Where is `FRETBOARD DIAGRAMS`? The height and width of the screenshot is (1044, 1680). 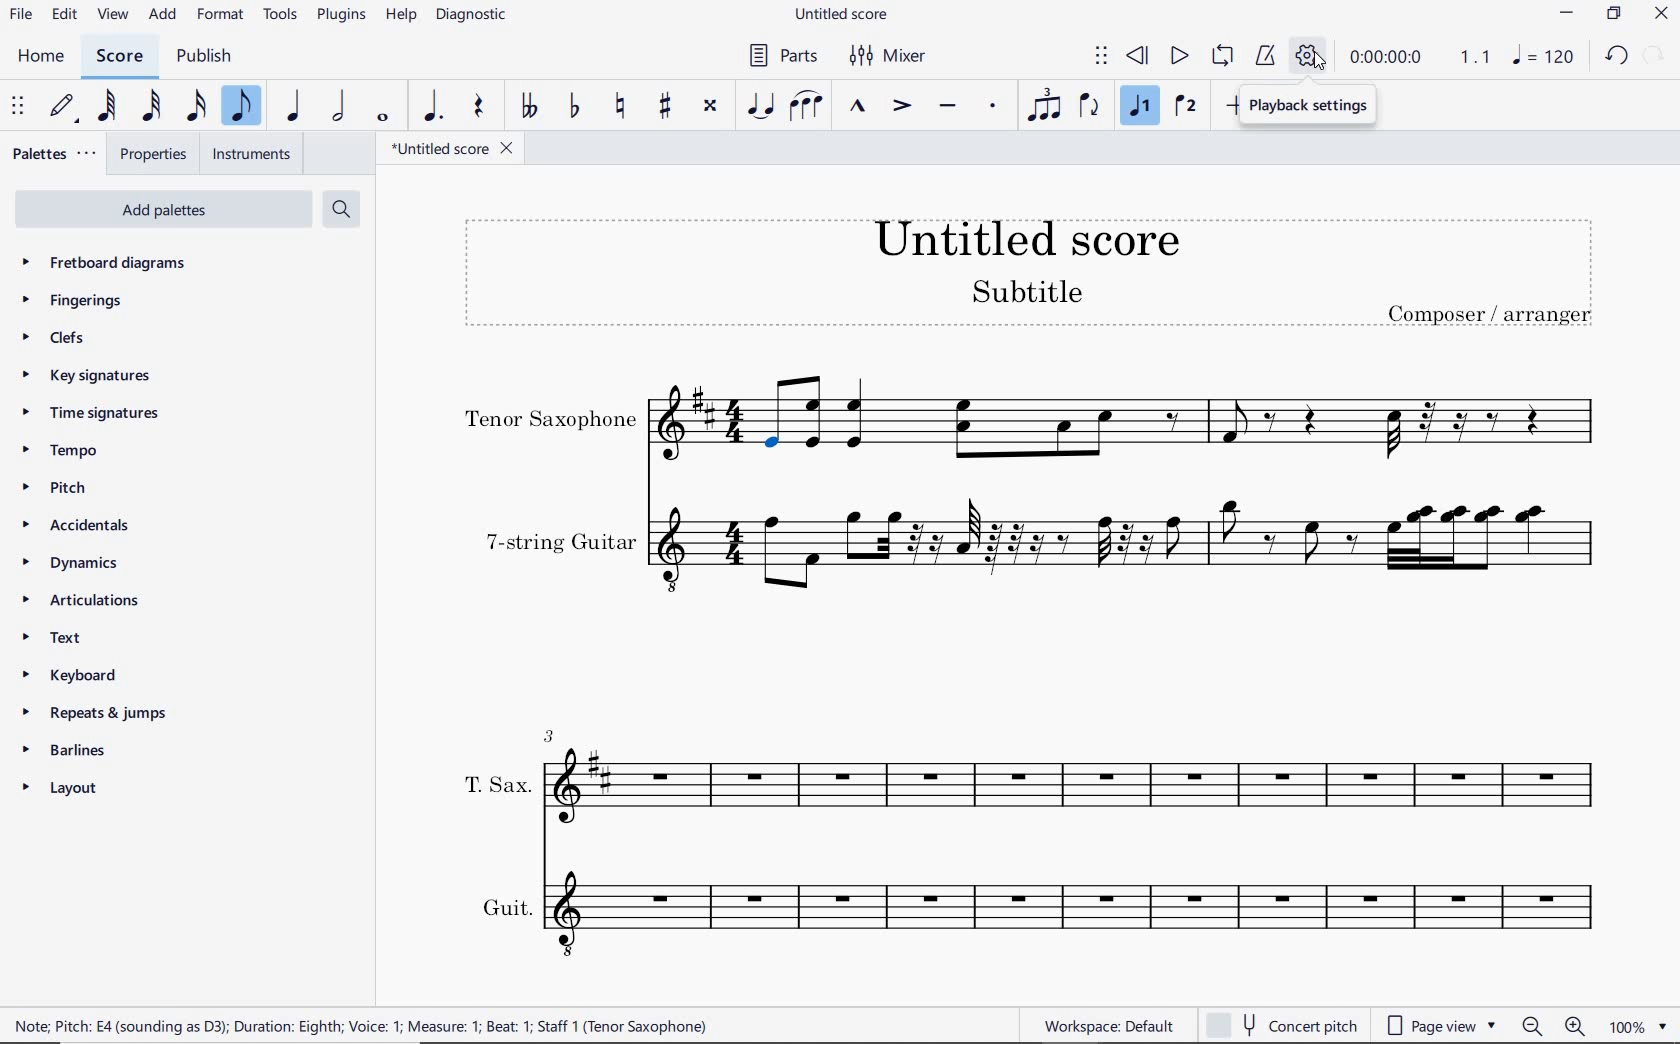
FRETBOARD DIAGRAMS is located at coordinates (106, 262).